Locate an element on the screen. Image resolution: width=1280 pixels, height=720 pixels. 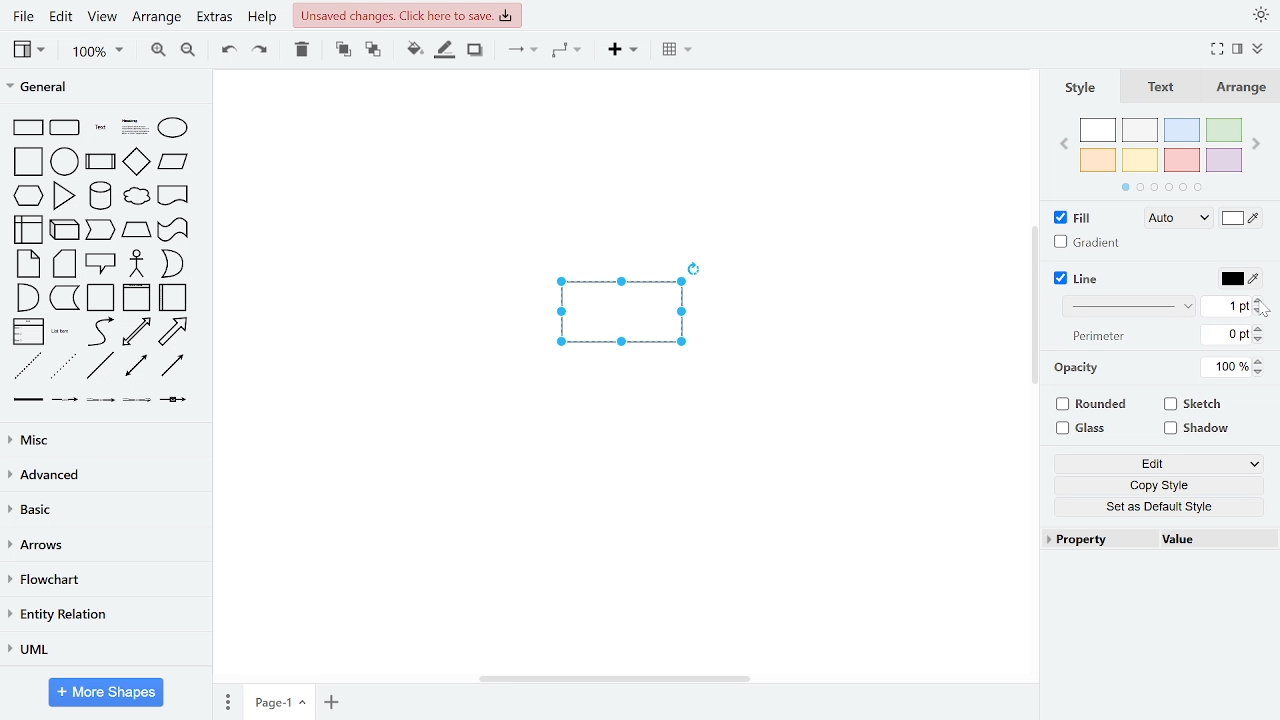
flowchart is located at coordinates (105, 580).